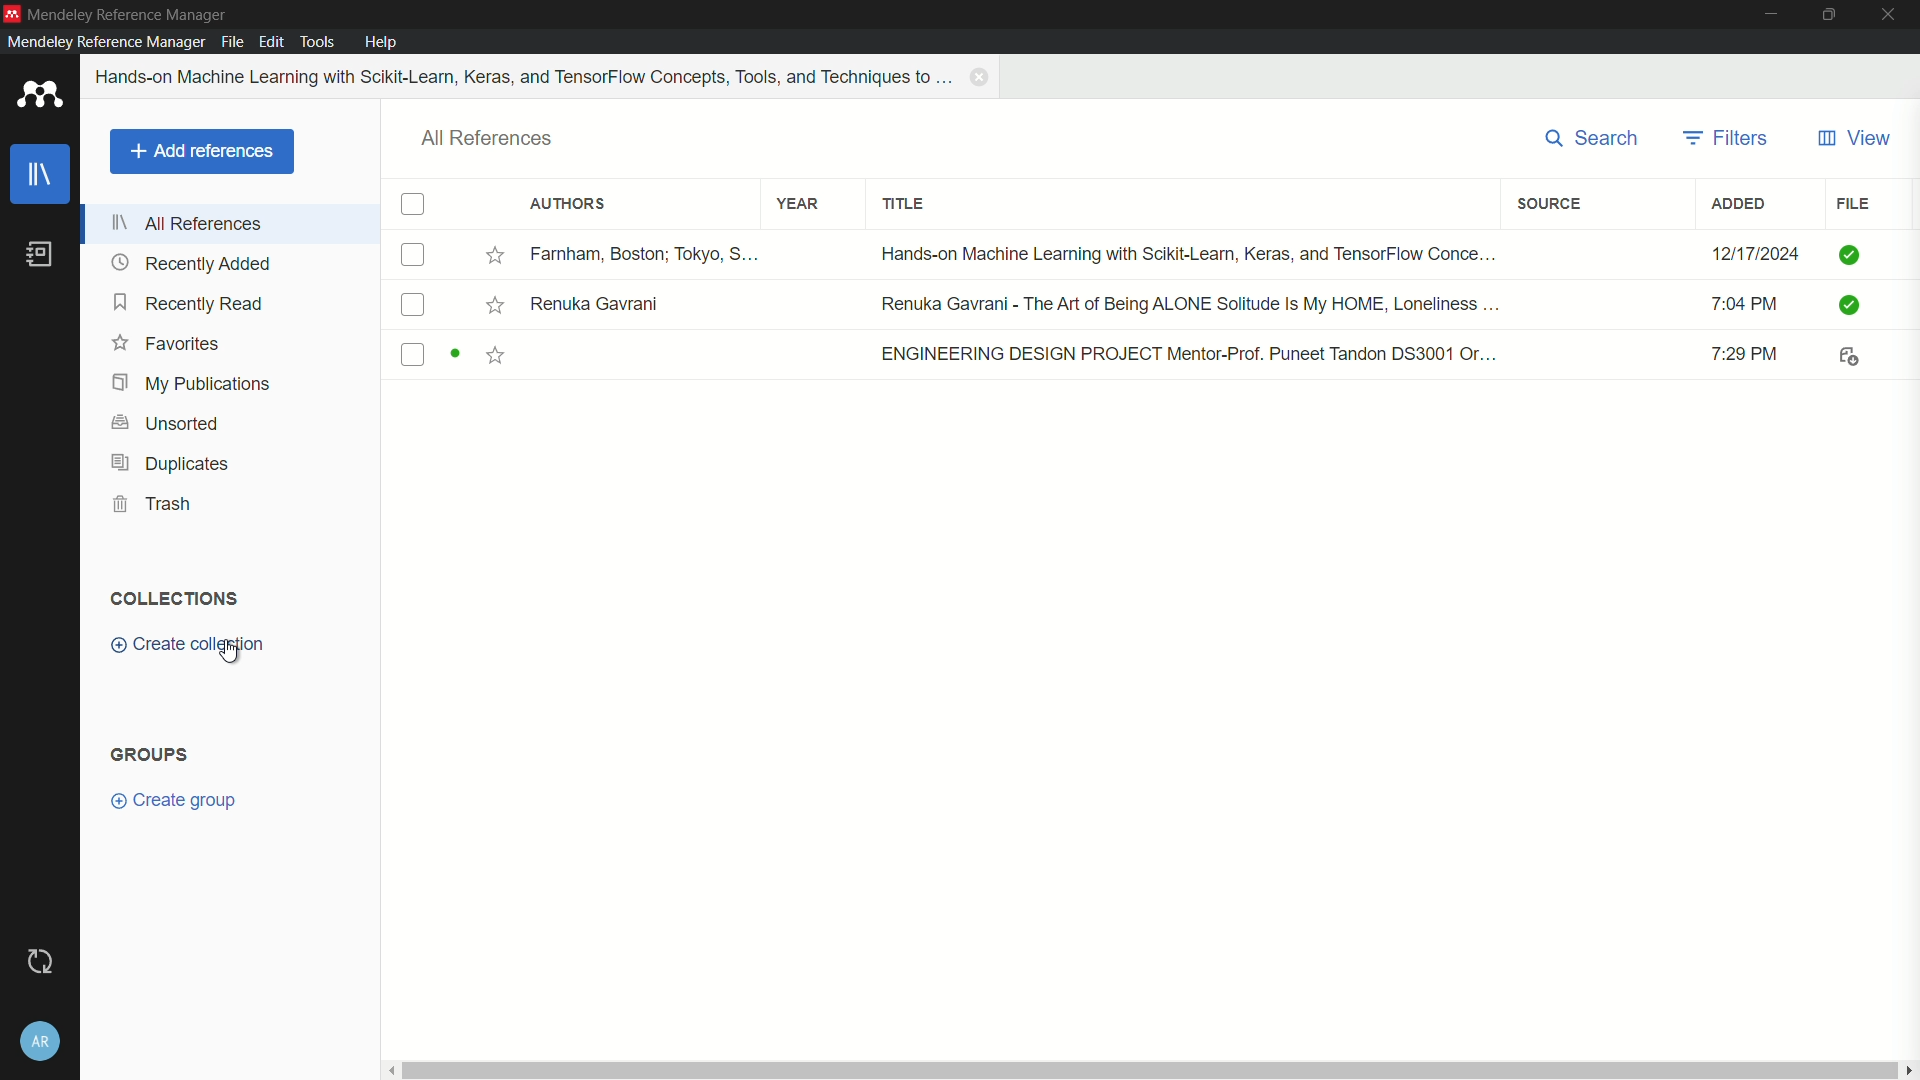 This screenshot has height=1080, width=1920. I want to click on cursor, so click(231, 654).